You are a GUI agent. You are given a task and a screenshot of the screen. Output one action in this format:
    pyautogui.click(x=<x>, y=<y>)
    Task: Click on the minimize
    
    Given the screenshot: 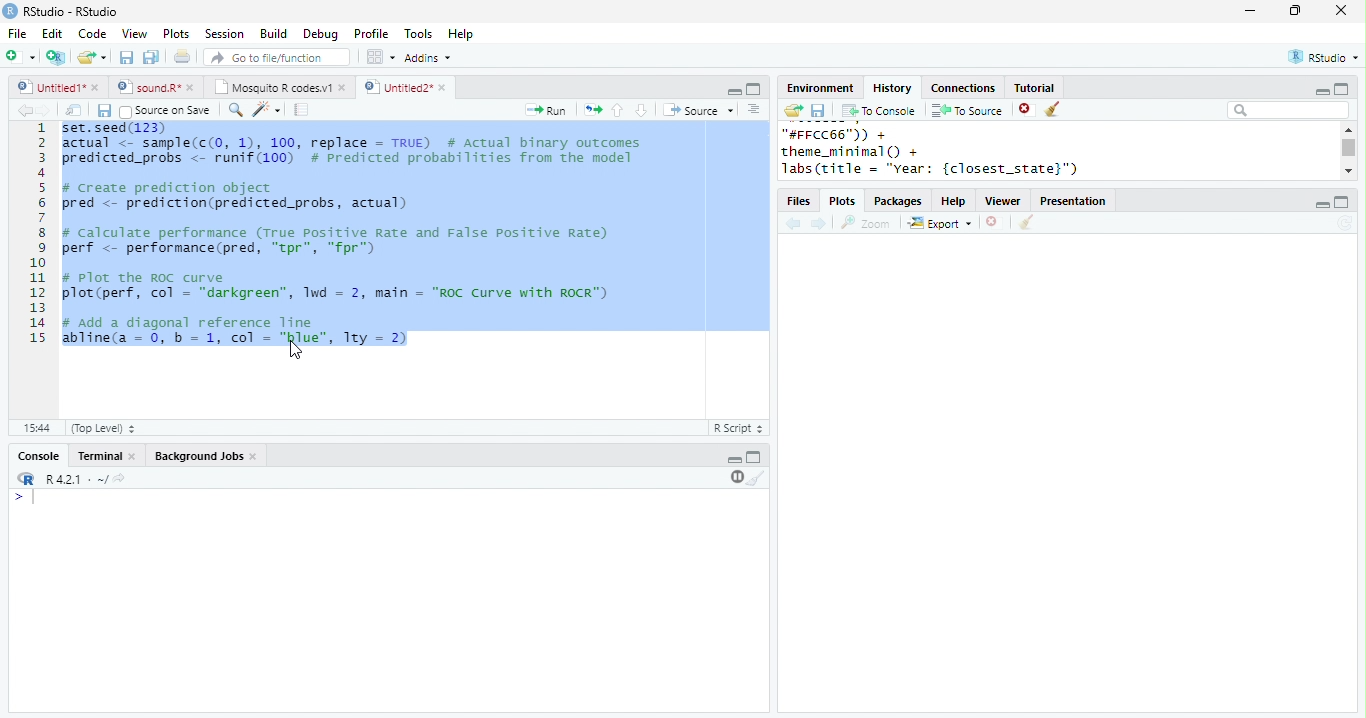 What is the action you would take?
    pyautogui.click(x=1321, y=92)
    